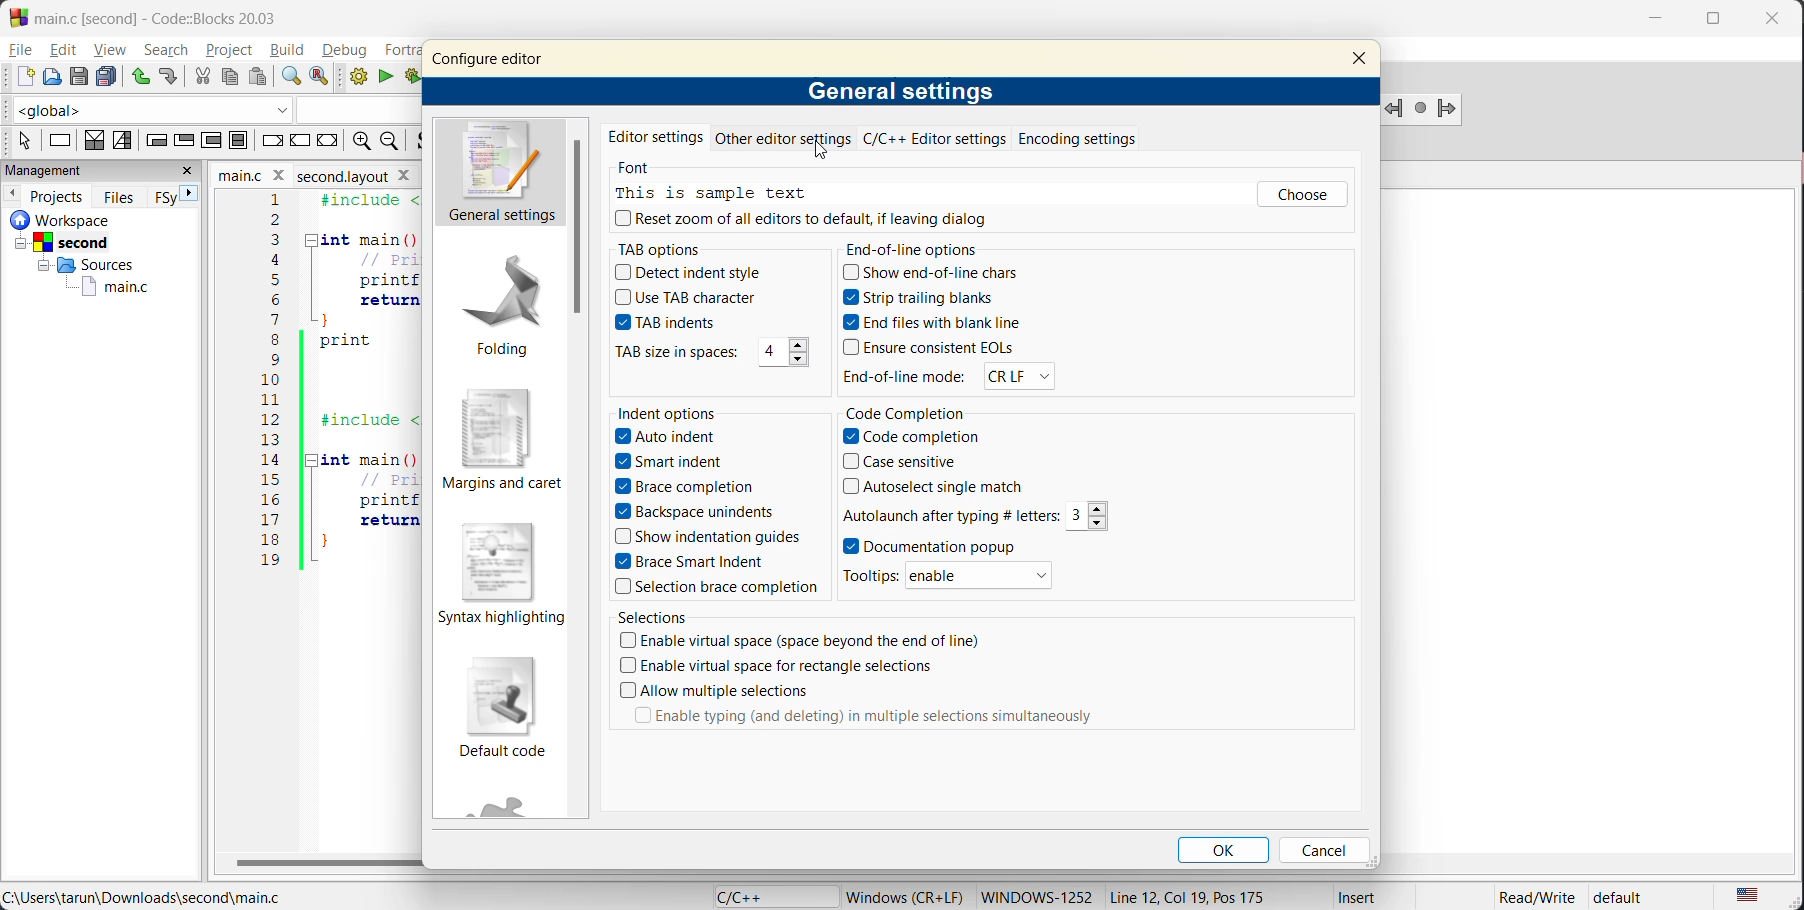 The height and width of the screenshot is (910, 1804). Describe the element at coordinates (58, 196) in the screenshot. I see `projects` at that location.